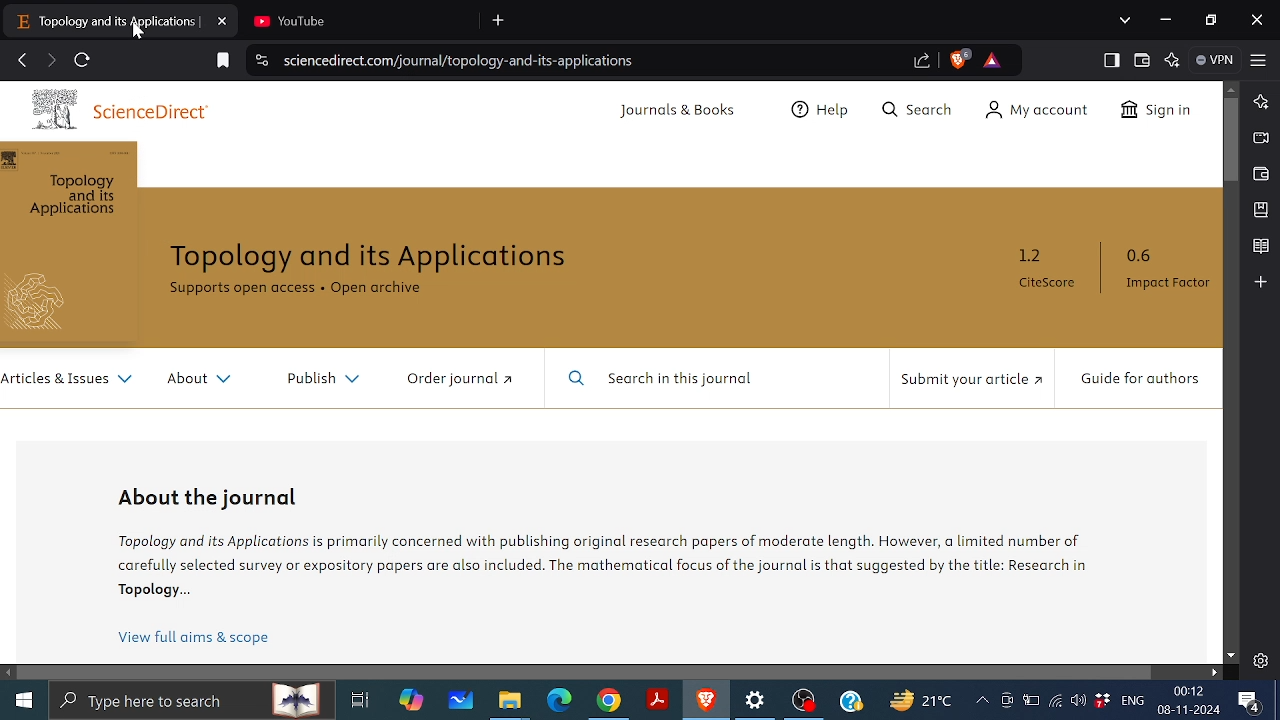 The width and height of the screenshot is (1280, 720). I want to click on reading list, so click(1261, 247).